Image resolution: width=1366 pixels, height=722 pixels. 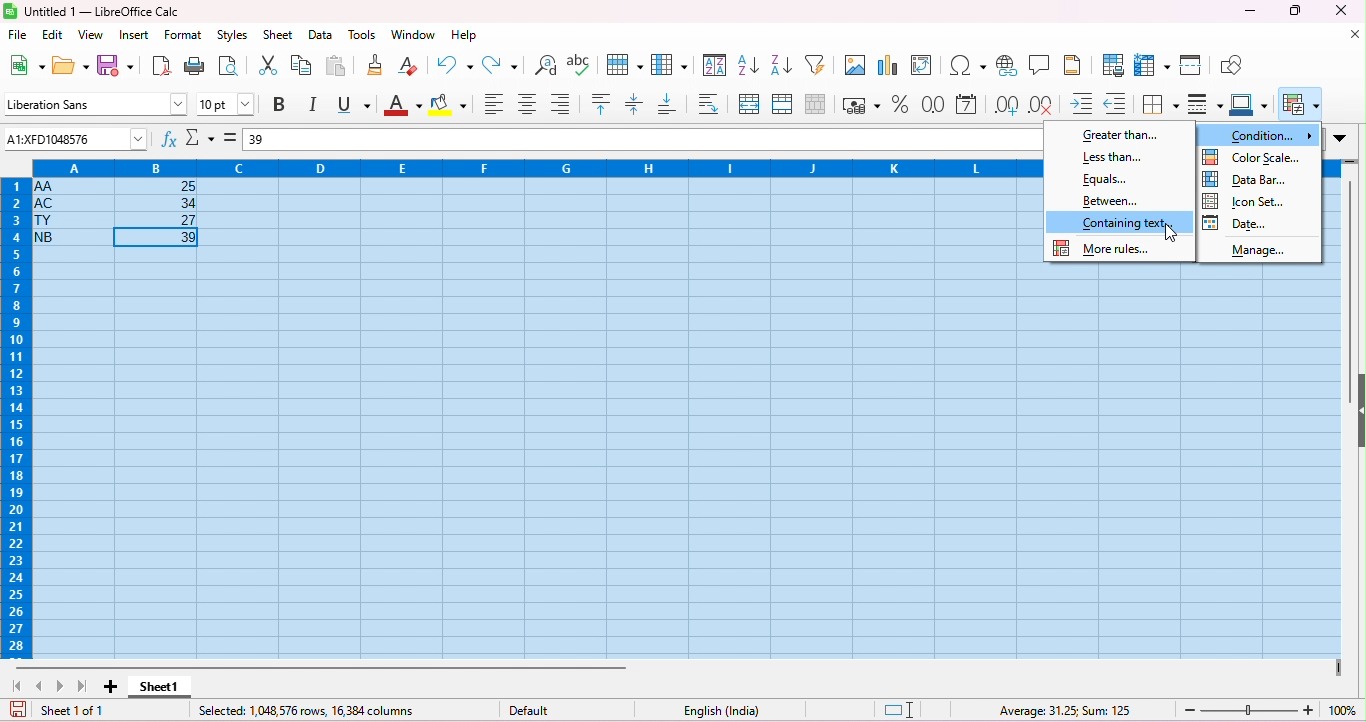 What do you see at coordinates (603, 103) in the screenshot?
I see `align top` at bounding box center [603, 103].